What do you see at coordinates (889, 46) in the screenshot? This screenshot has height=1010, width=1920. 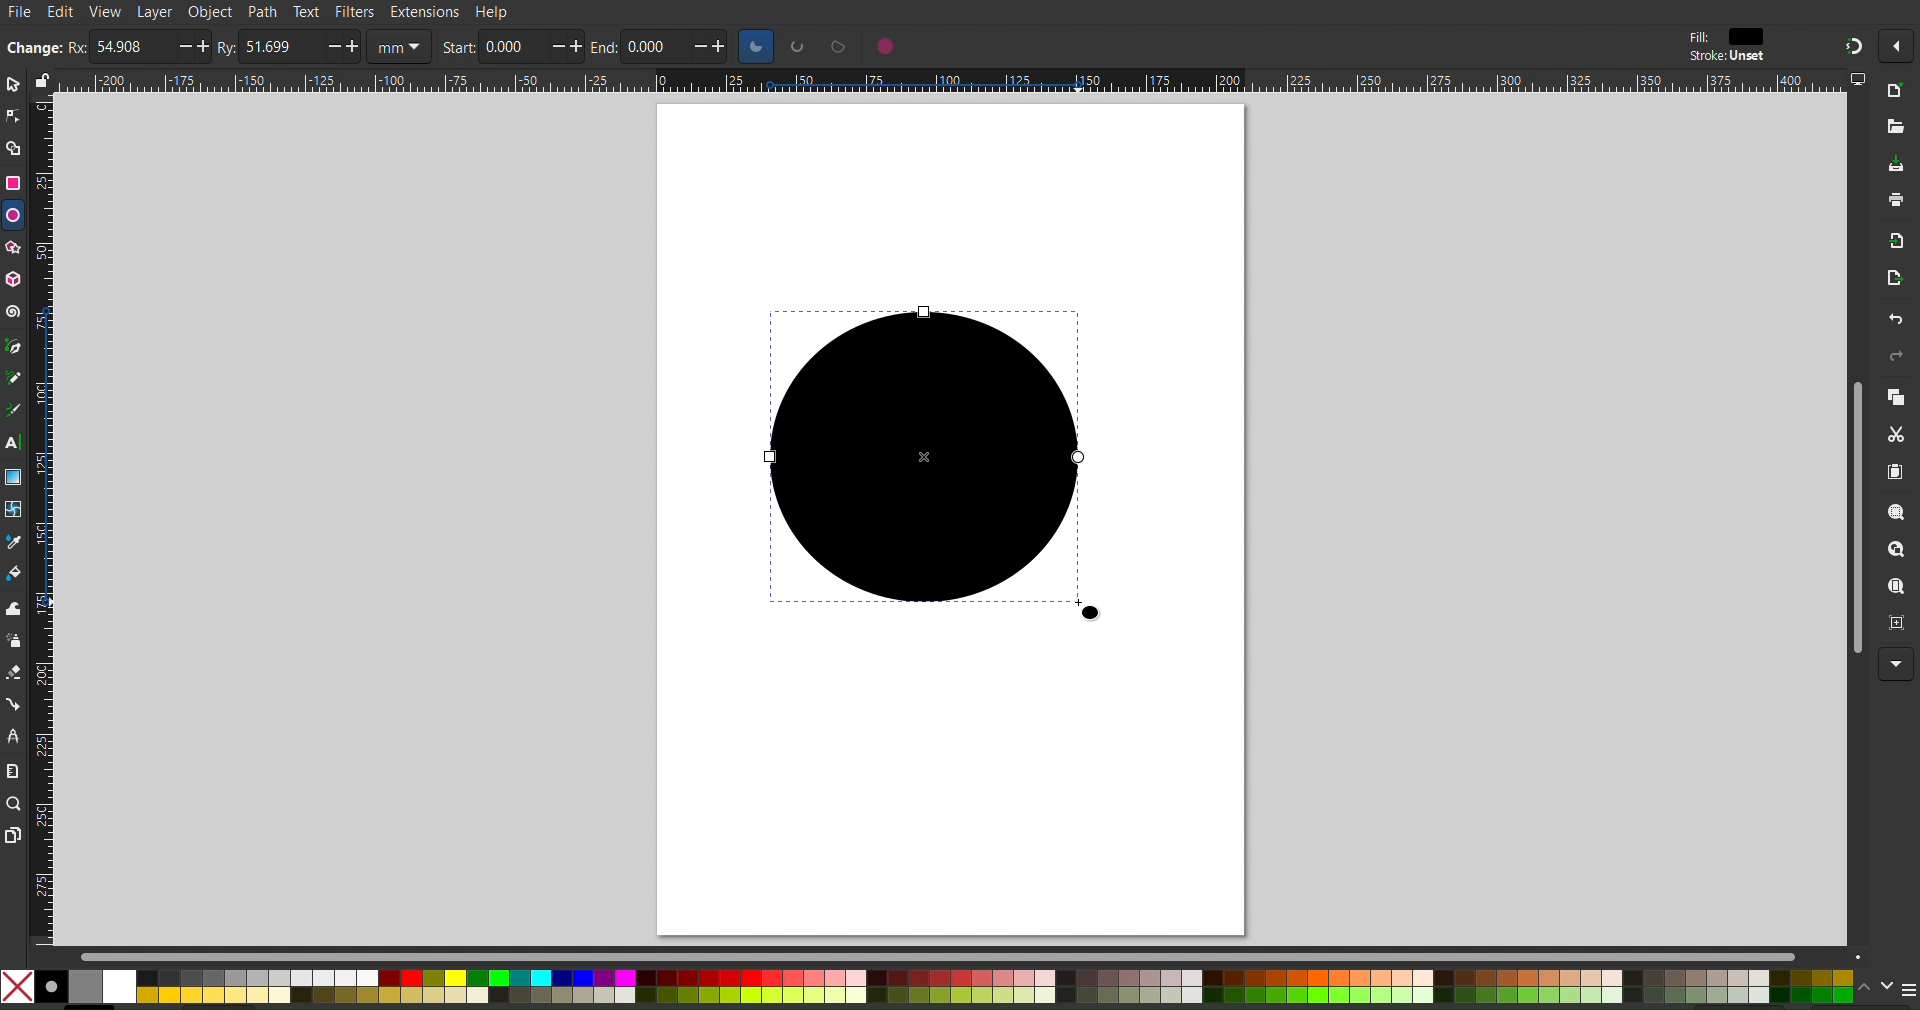 I see `circle options` at bounding box center [889, 46].